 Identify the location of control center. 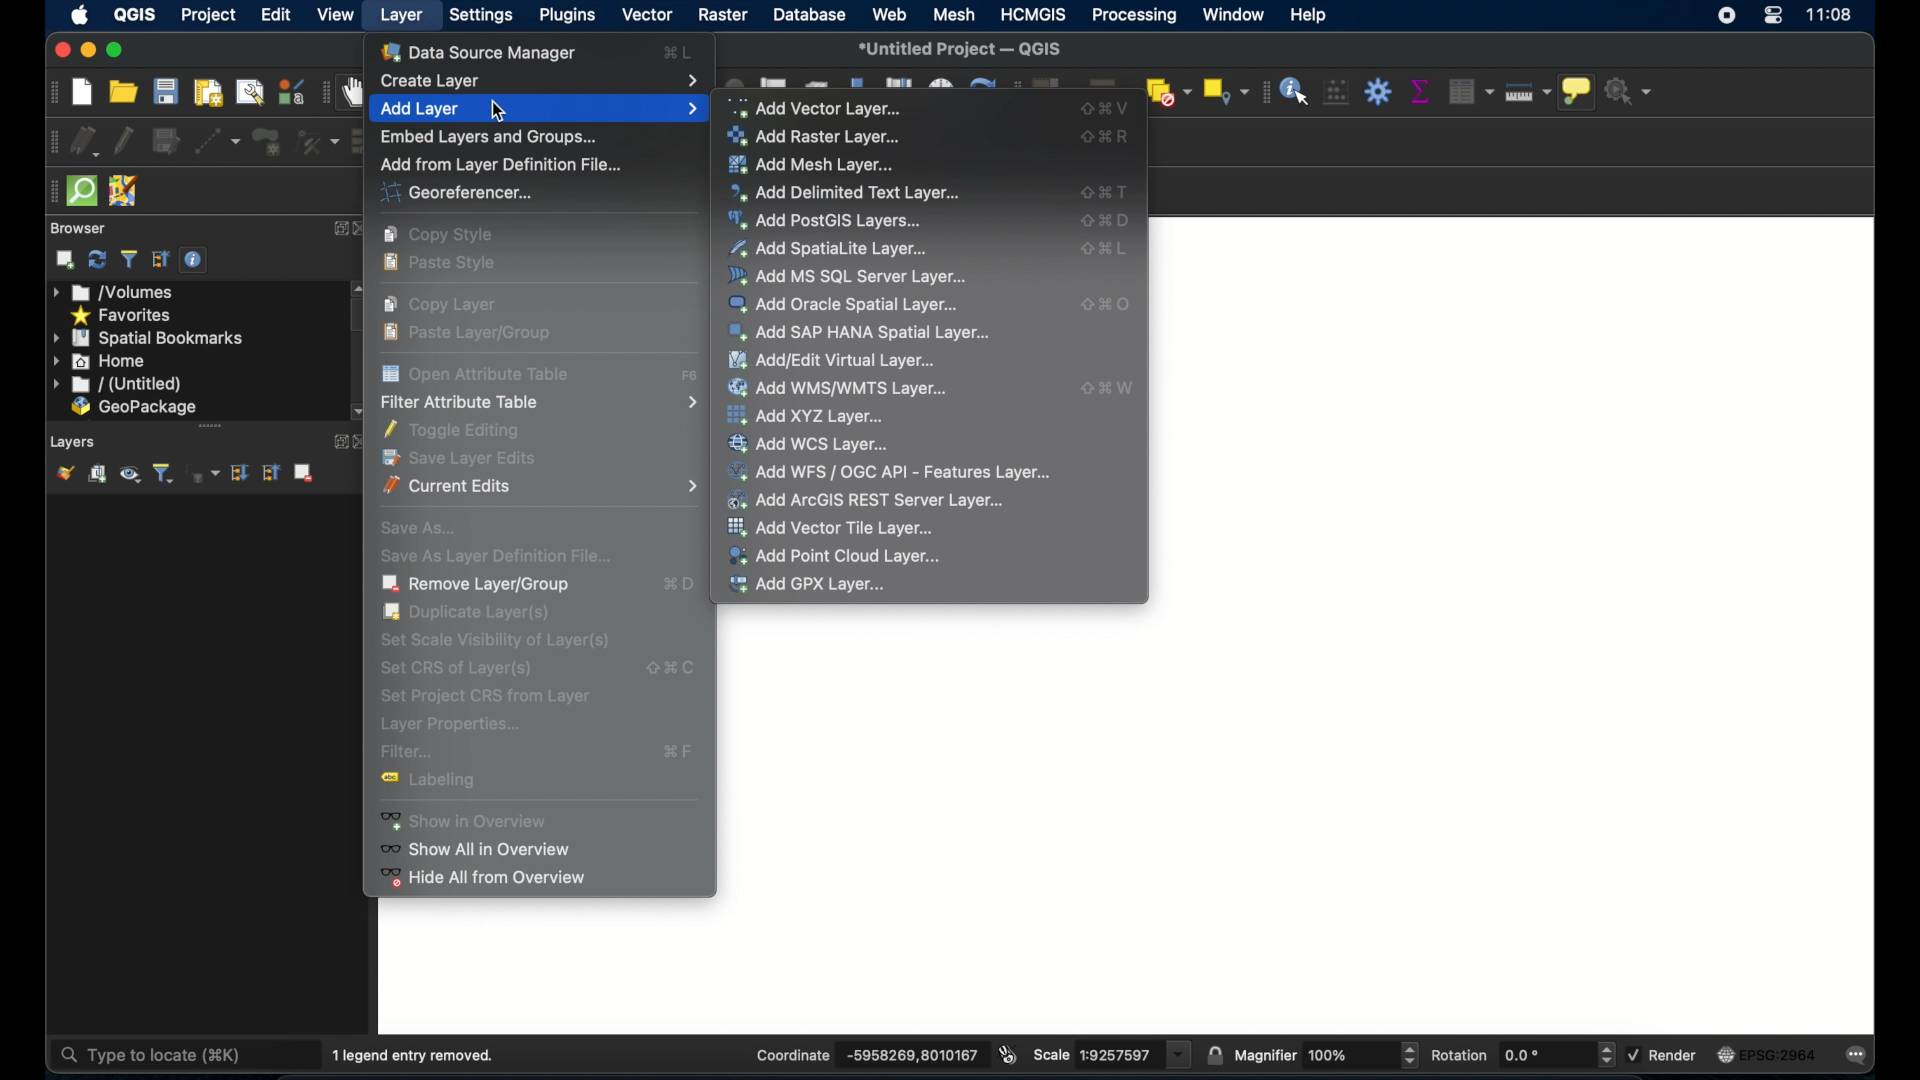
(1773, 20).